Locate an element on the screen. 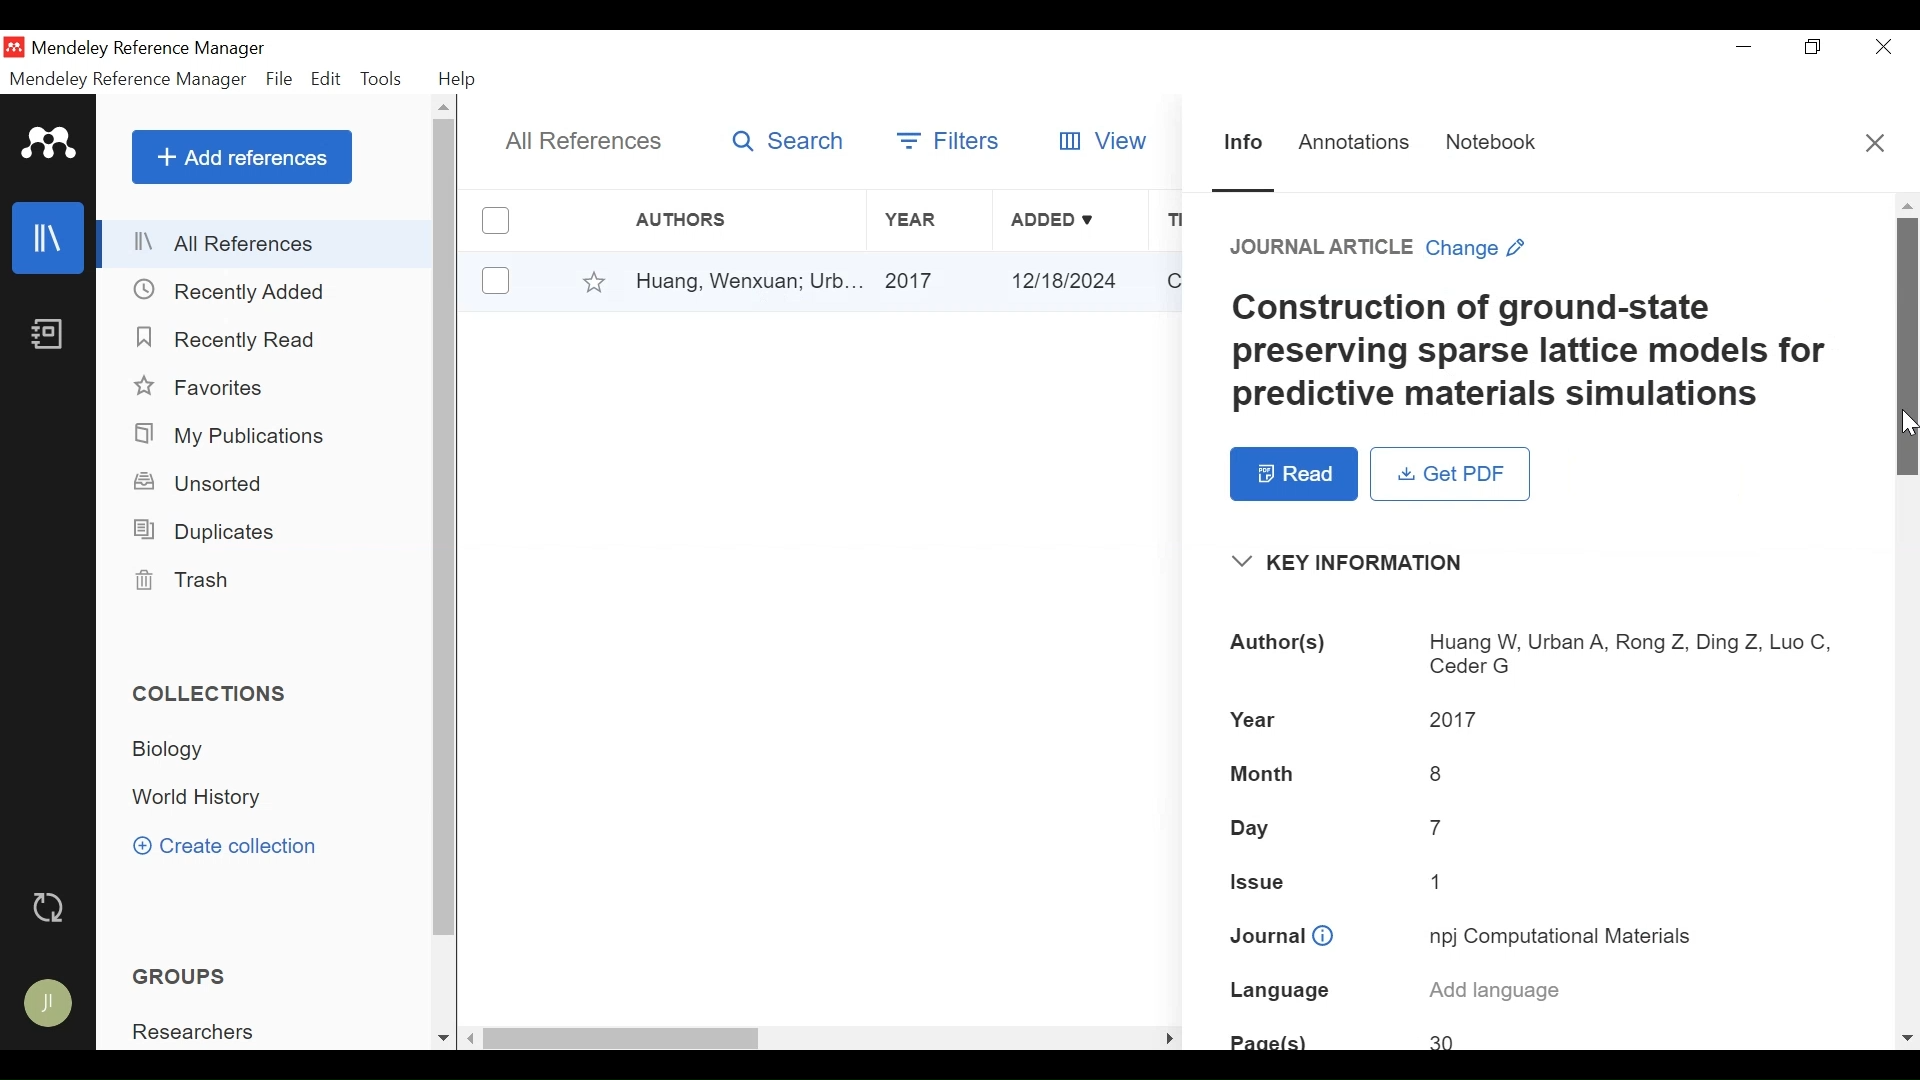 Image resolution: width=1920 pixels, height=1080 pixels. Trash is located at coordinates (193, 580).